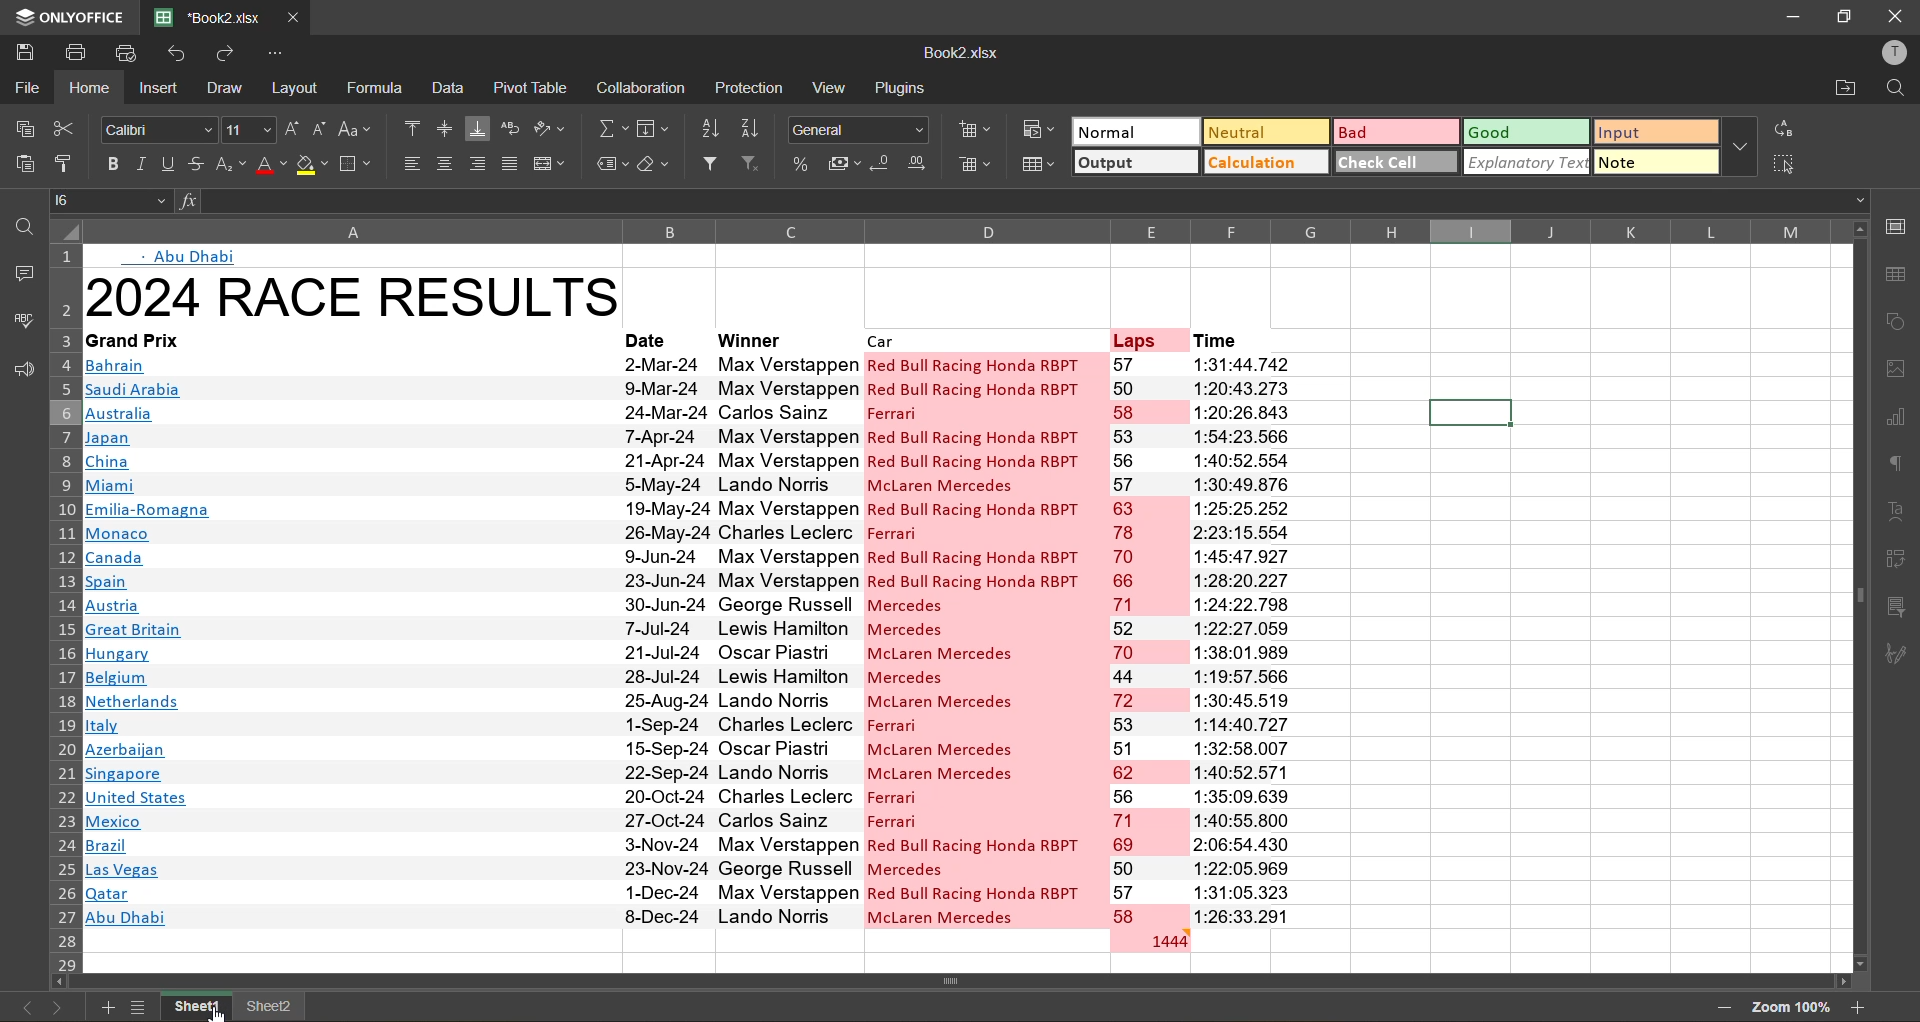 The width and height of the screenshot is (1920, 1022). Describe the element at coordinates (449, 91) in the screenshot. I see `data` at that location.